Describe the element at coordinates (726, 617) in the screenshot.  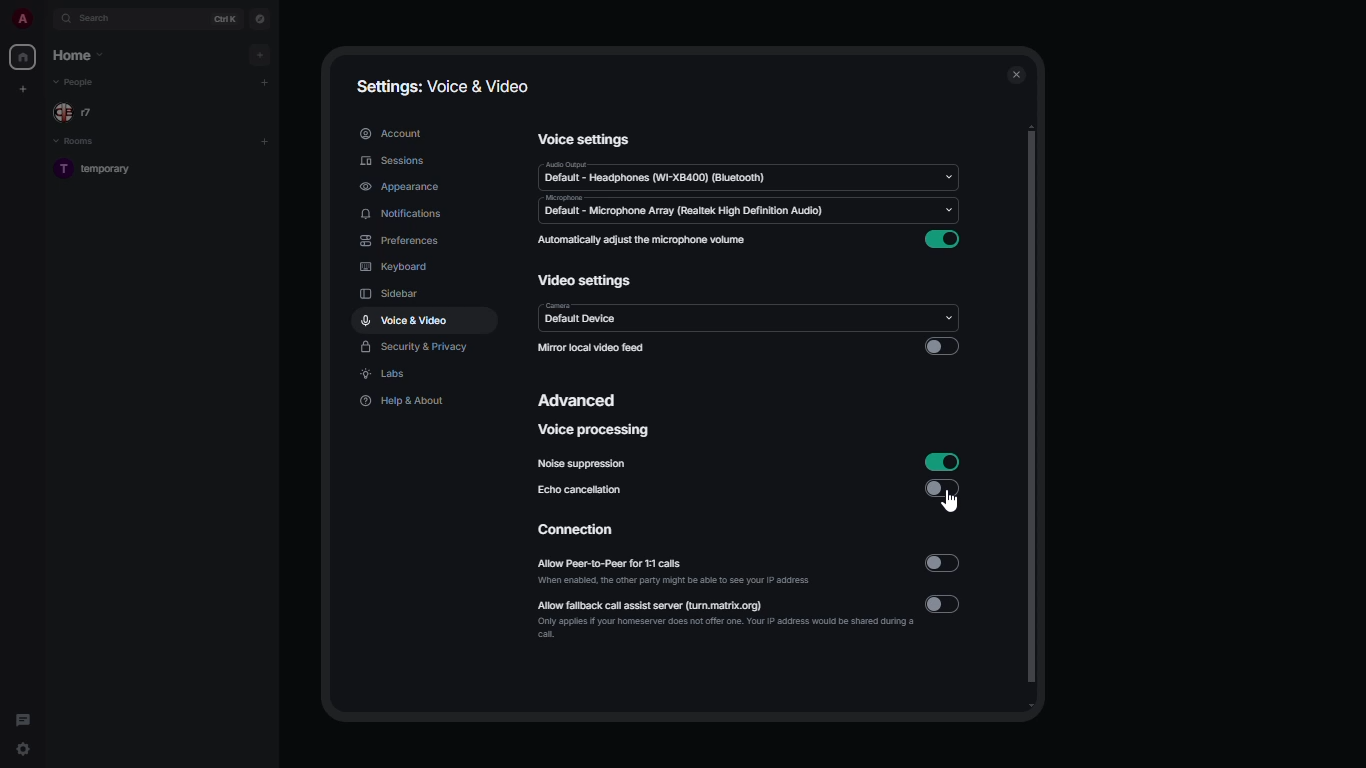
I see `allow fallback call assist server` at that location.